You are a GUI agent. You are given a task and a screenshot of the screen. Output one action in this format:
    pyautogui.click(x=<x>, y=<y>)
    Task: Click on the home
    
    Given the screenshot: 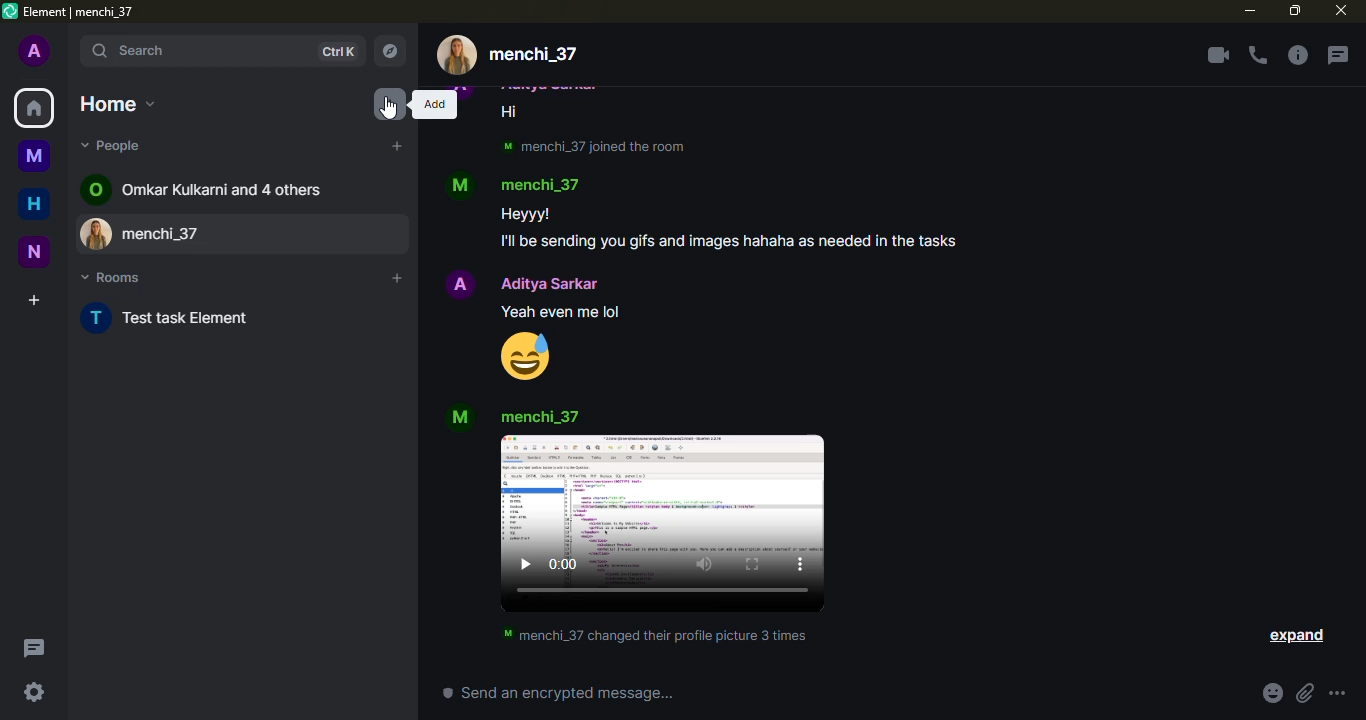 What is the action you would take?
    pyautogui.click(x=34, y=203)
    